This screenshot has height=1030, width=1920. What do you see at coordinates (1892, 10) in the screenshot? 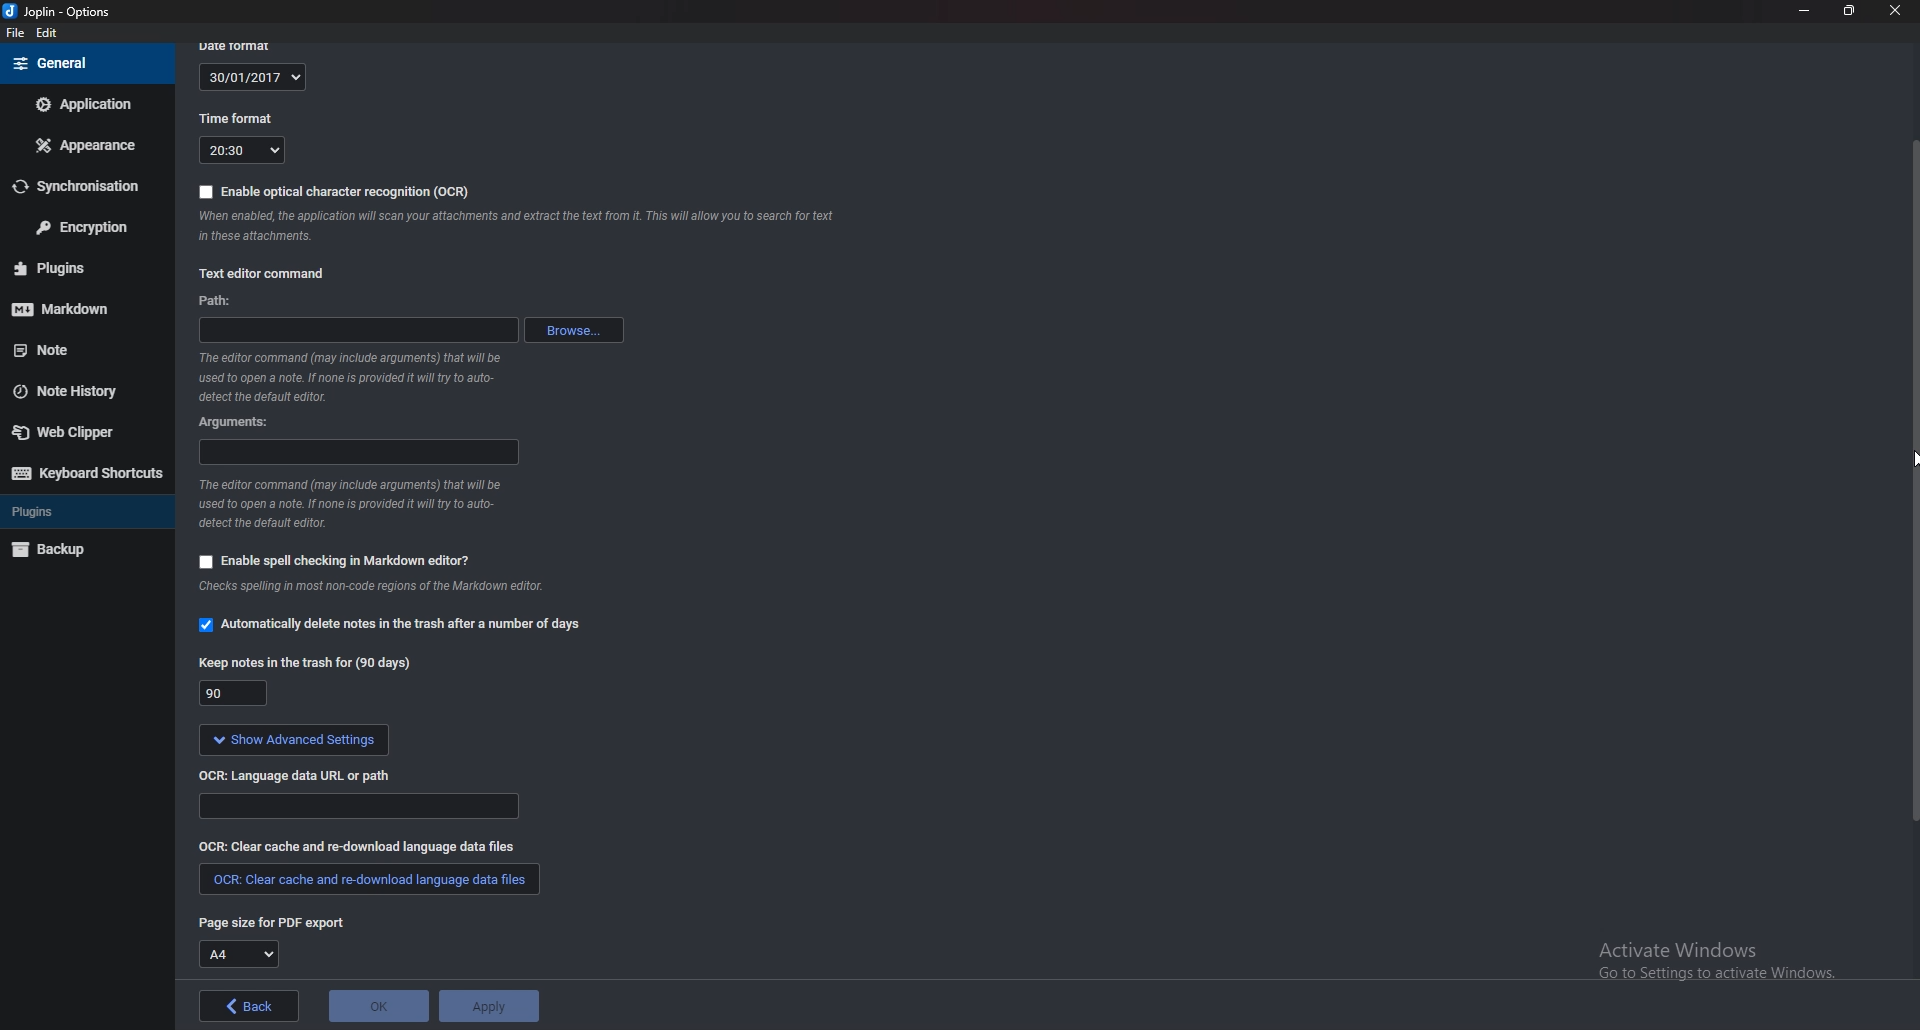
I see `close` at bounding box center [1892, 10].